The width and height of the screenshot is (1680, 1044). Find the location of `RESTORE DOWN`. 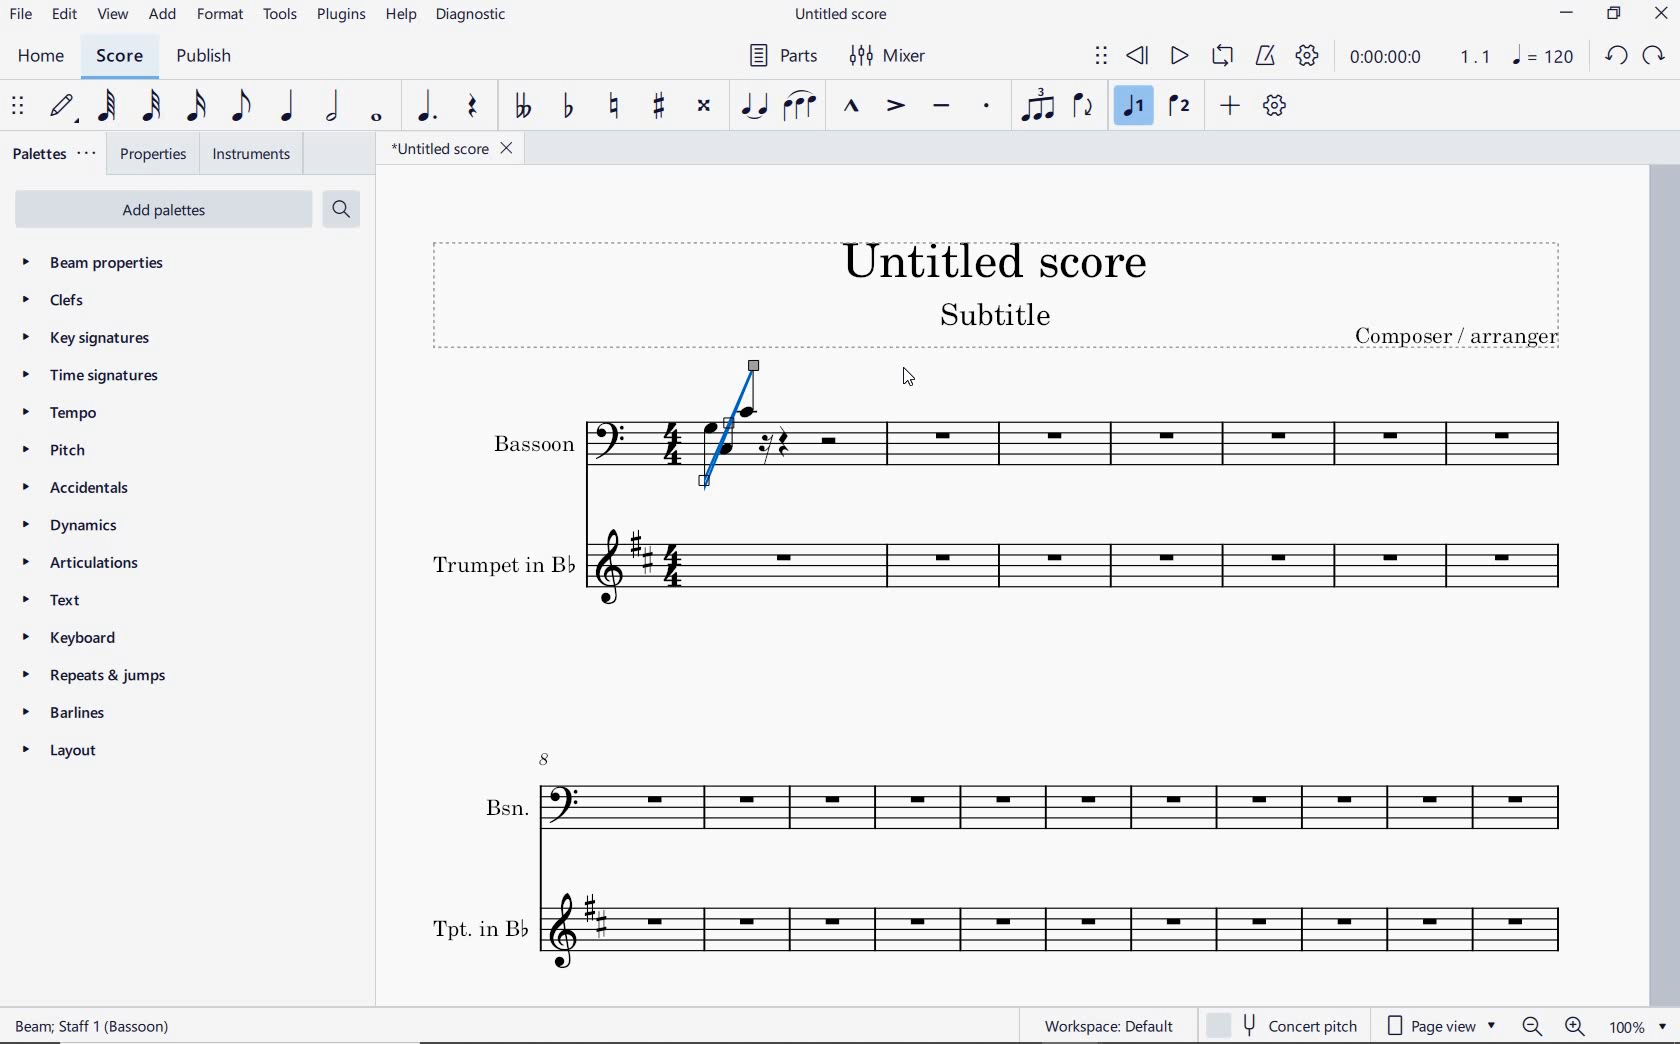

RESTORE DOWN is located at coordinates (1613, 13).